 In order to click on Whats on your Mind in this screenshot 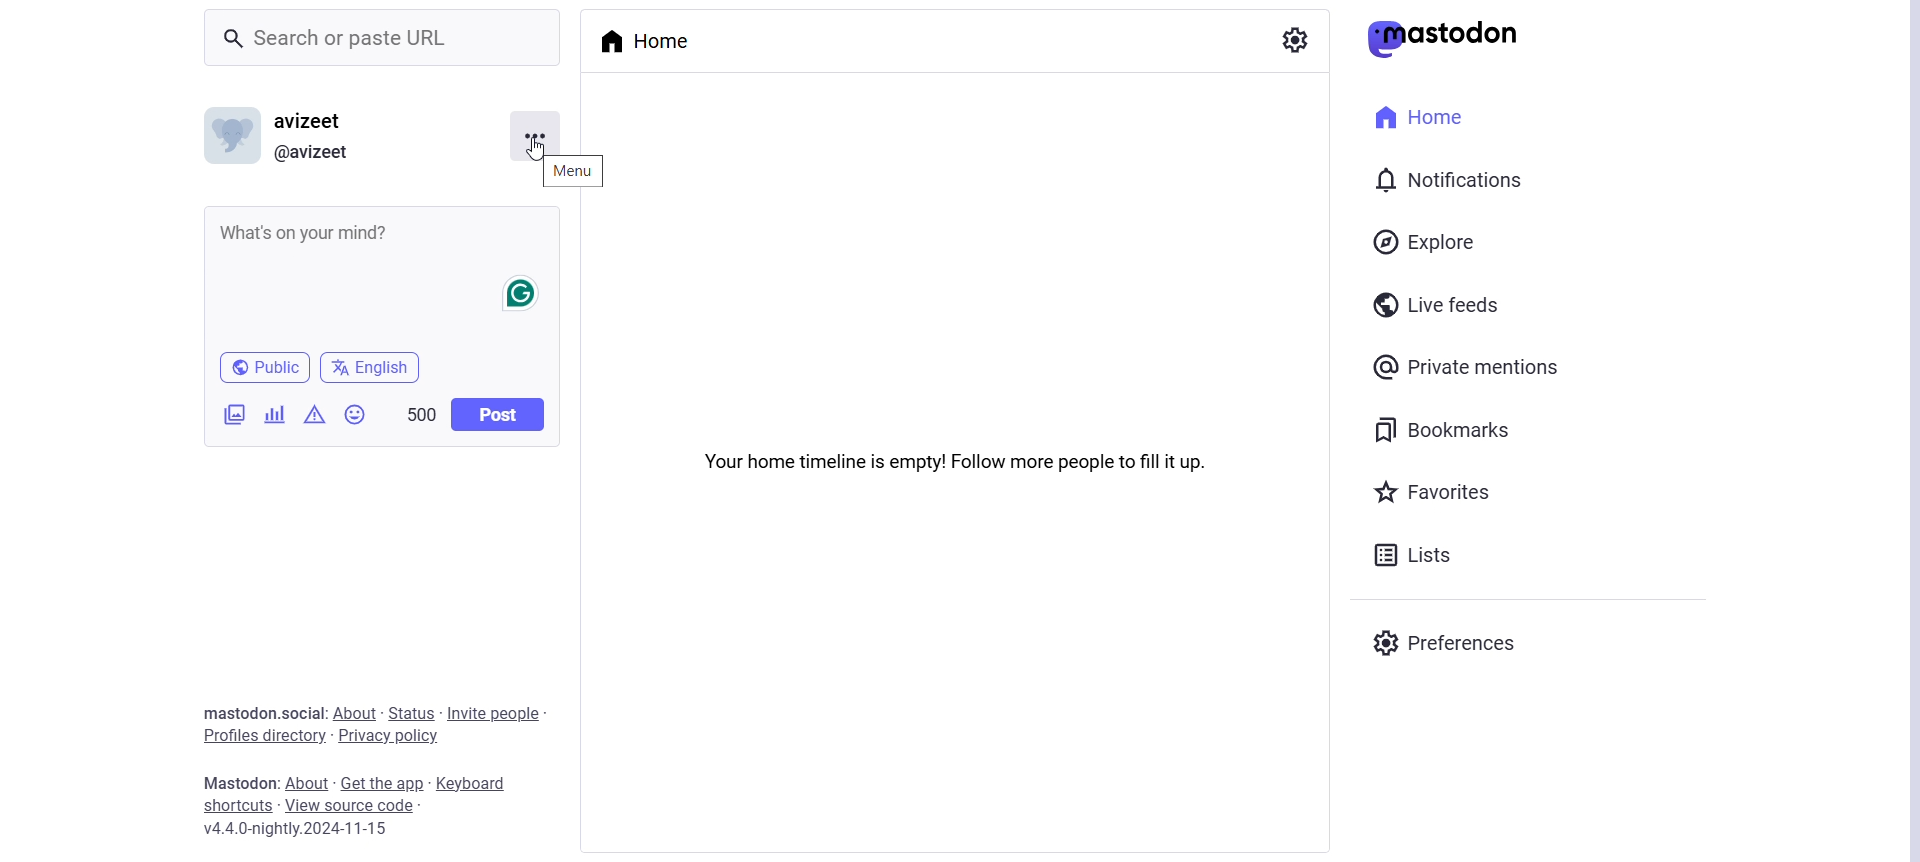, I will do `click(350, 276)`.